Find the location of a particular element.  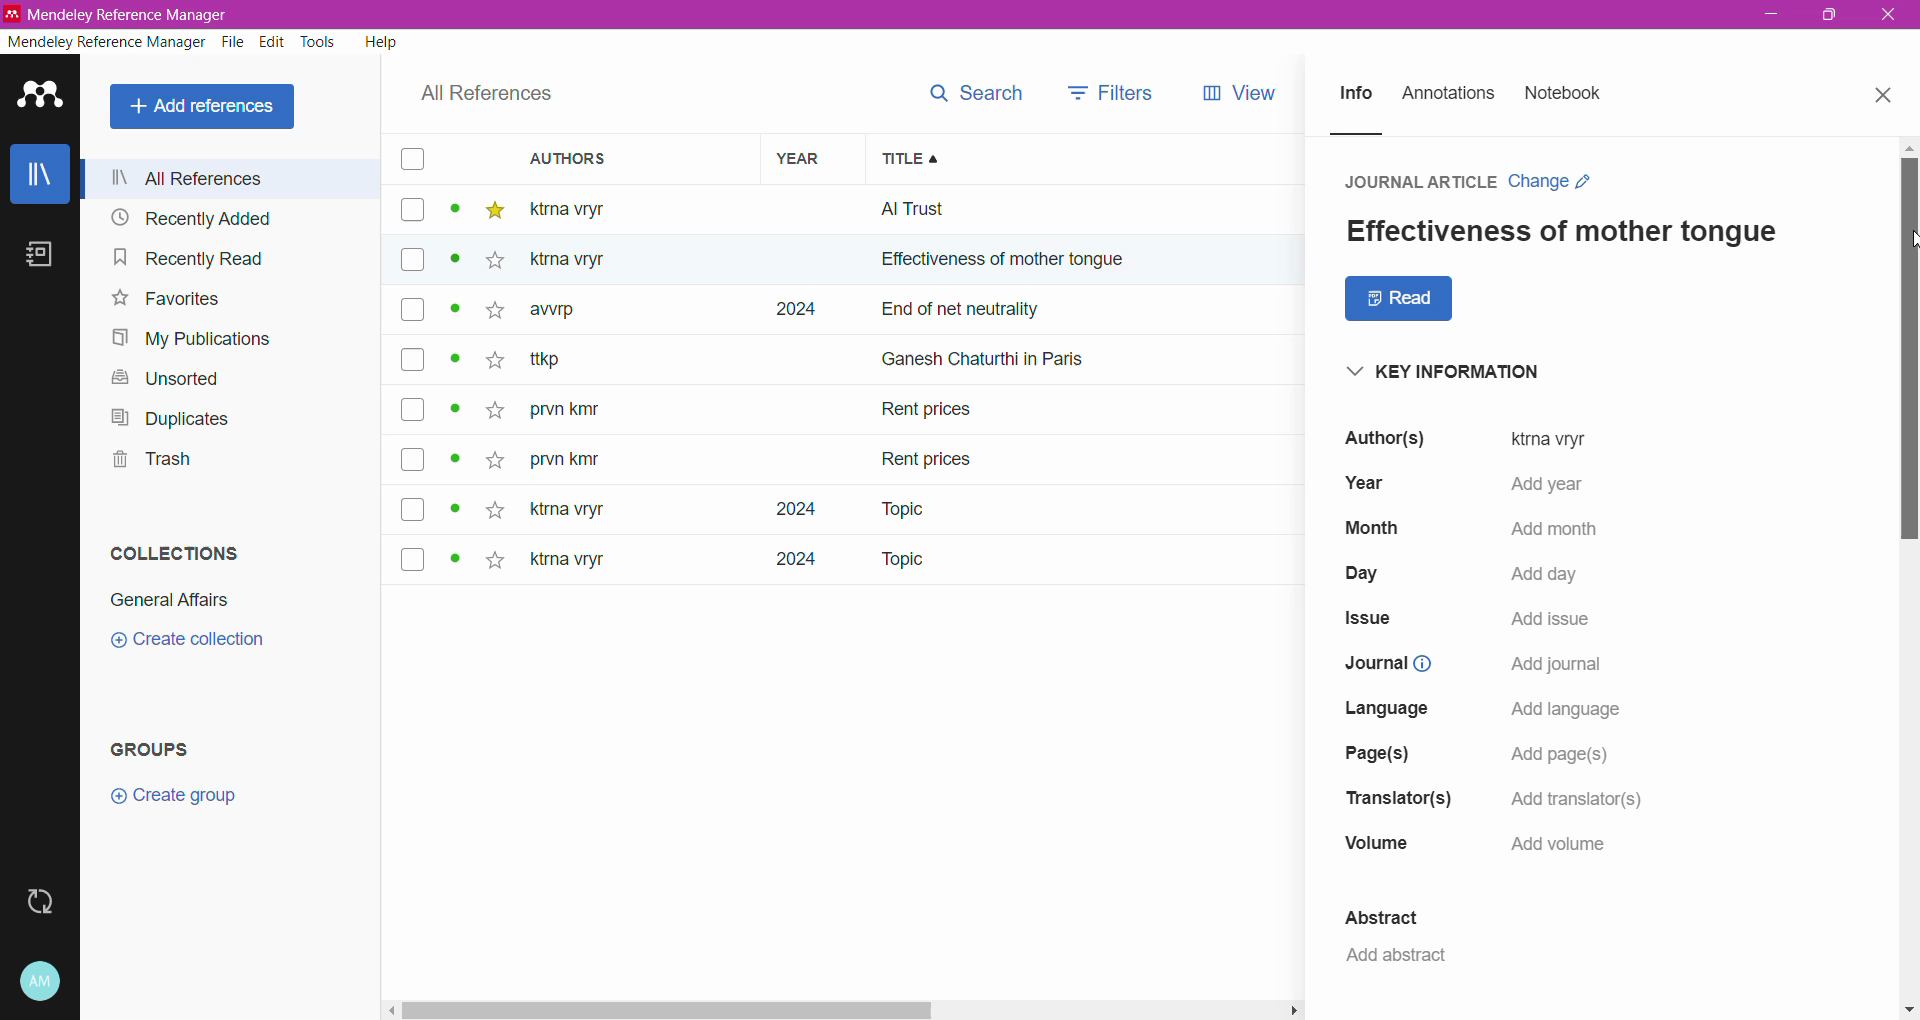

Library is located at coordinates (39, 173).